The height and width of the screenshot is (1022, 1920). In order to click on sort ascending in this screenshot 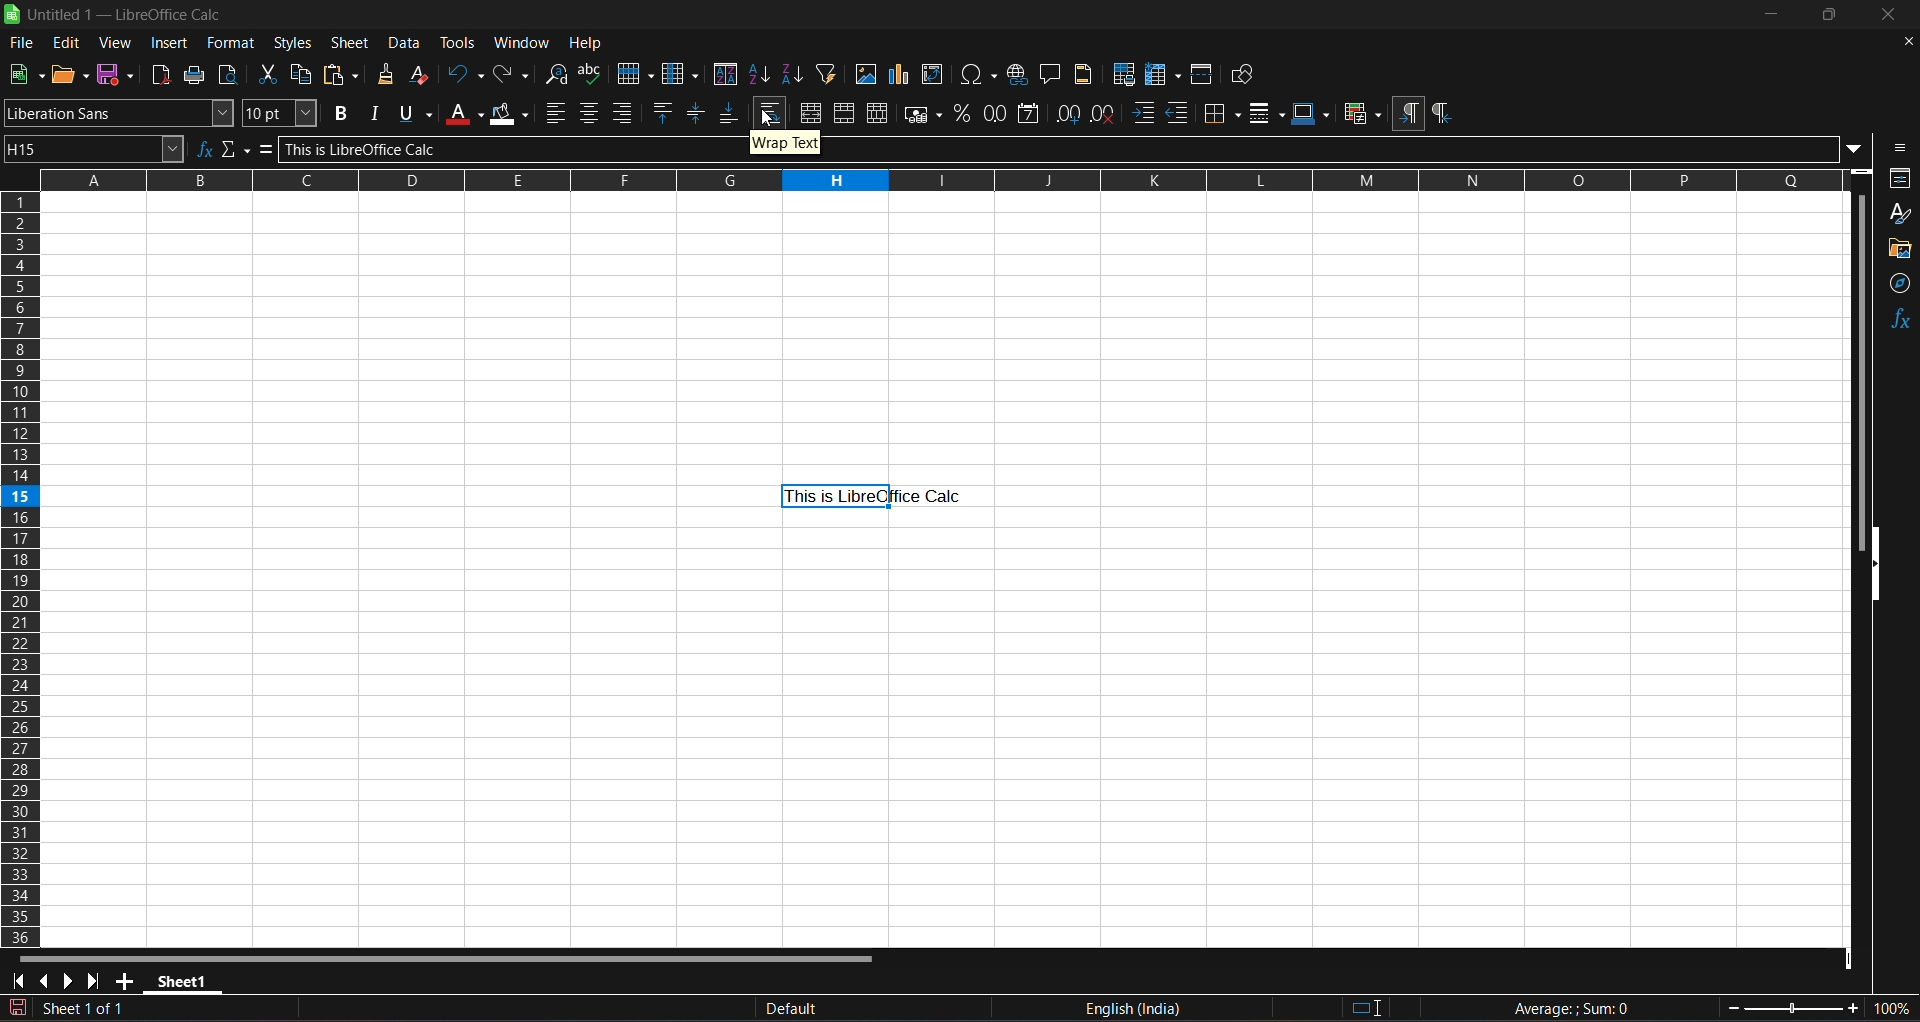, I will do `click(761, 72)`.